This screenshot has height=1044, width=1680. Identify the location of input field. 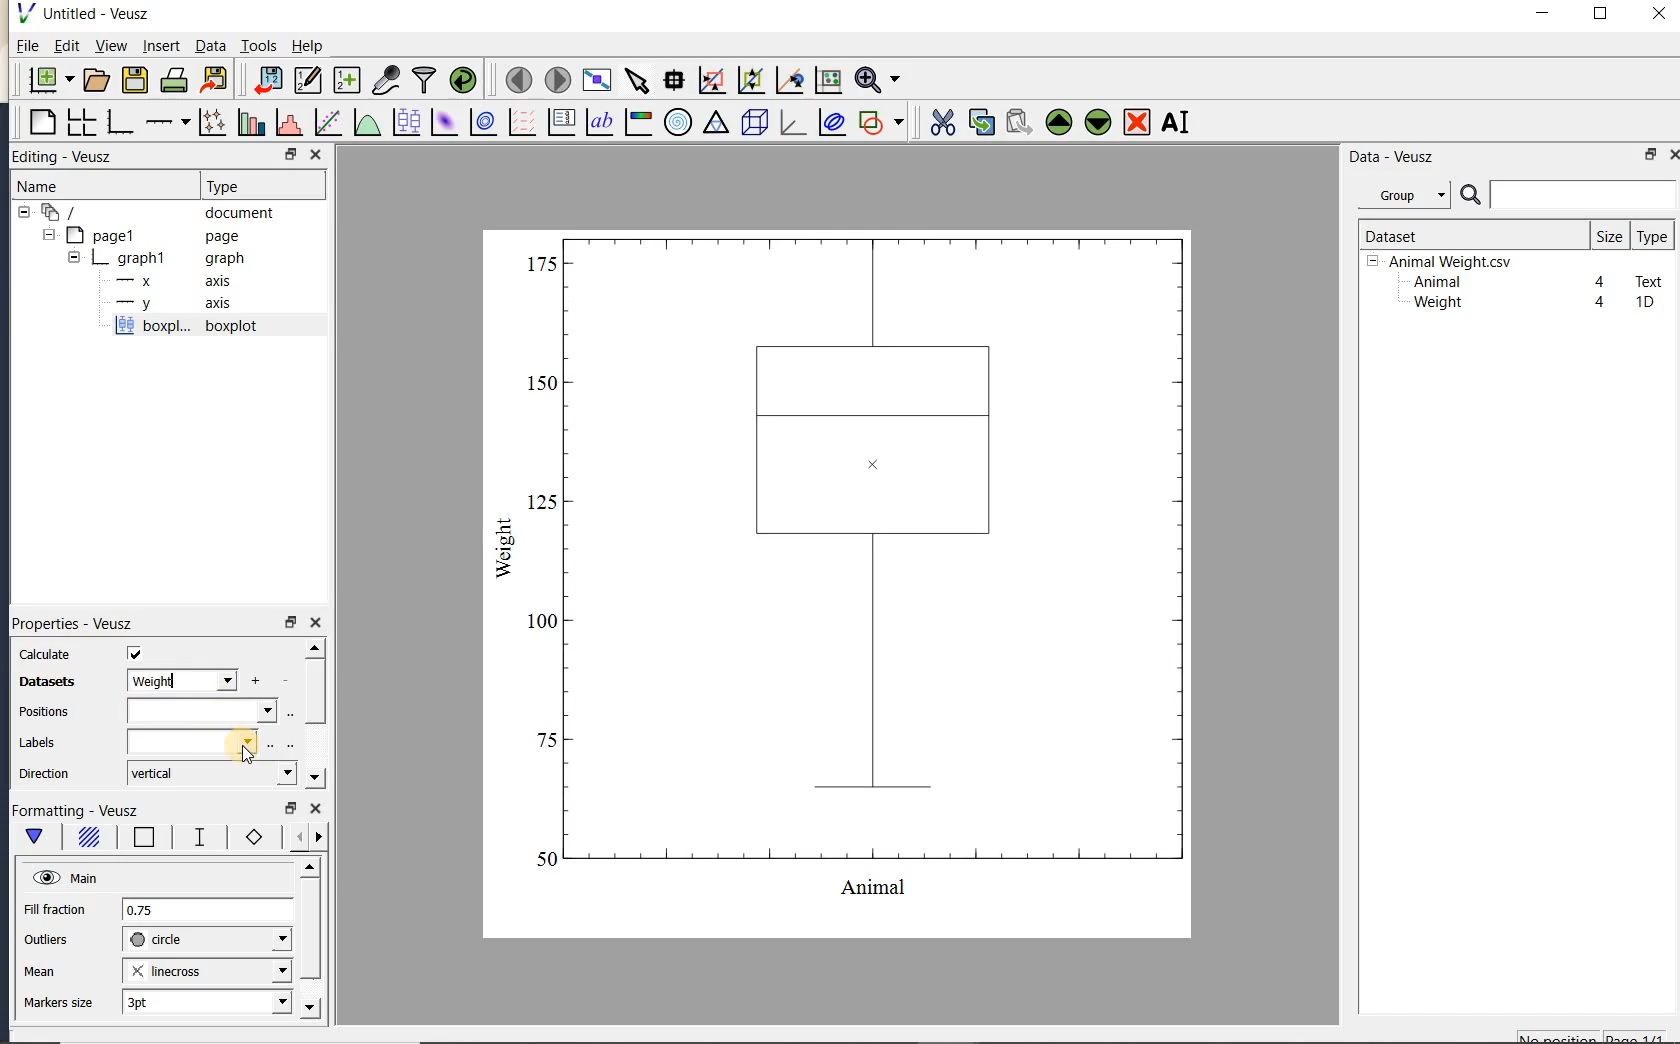
(201, 711).